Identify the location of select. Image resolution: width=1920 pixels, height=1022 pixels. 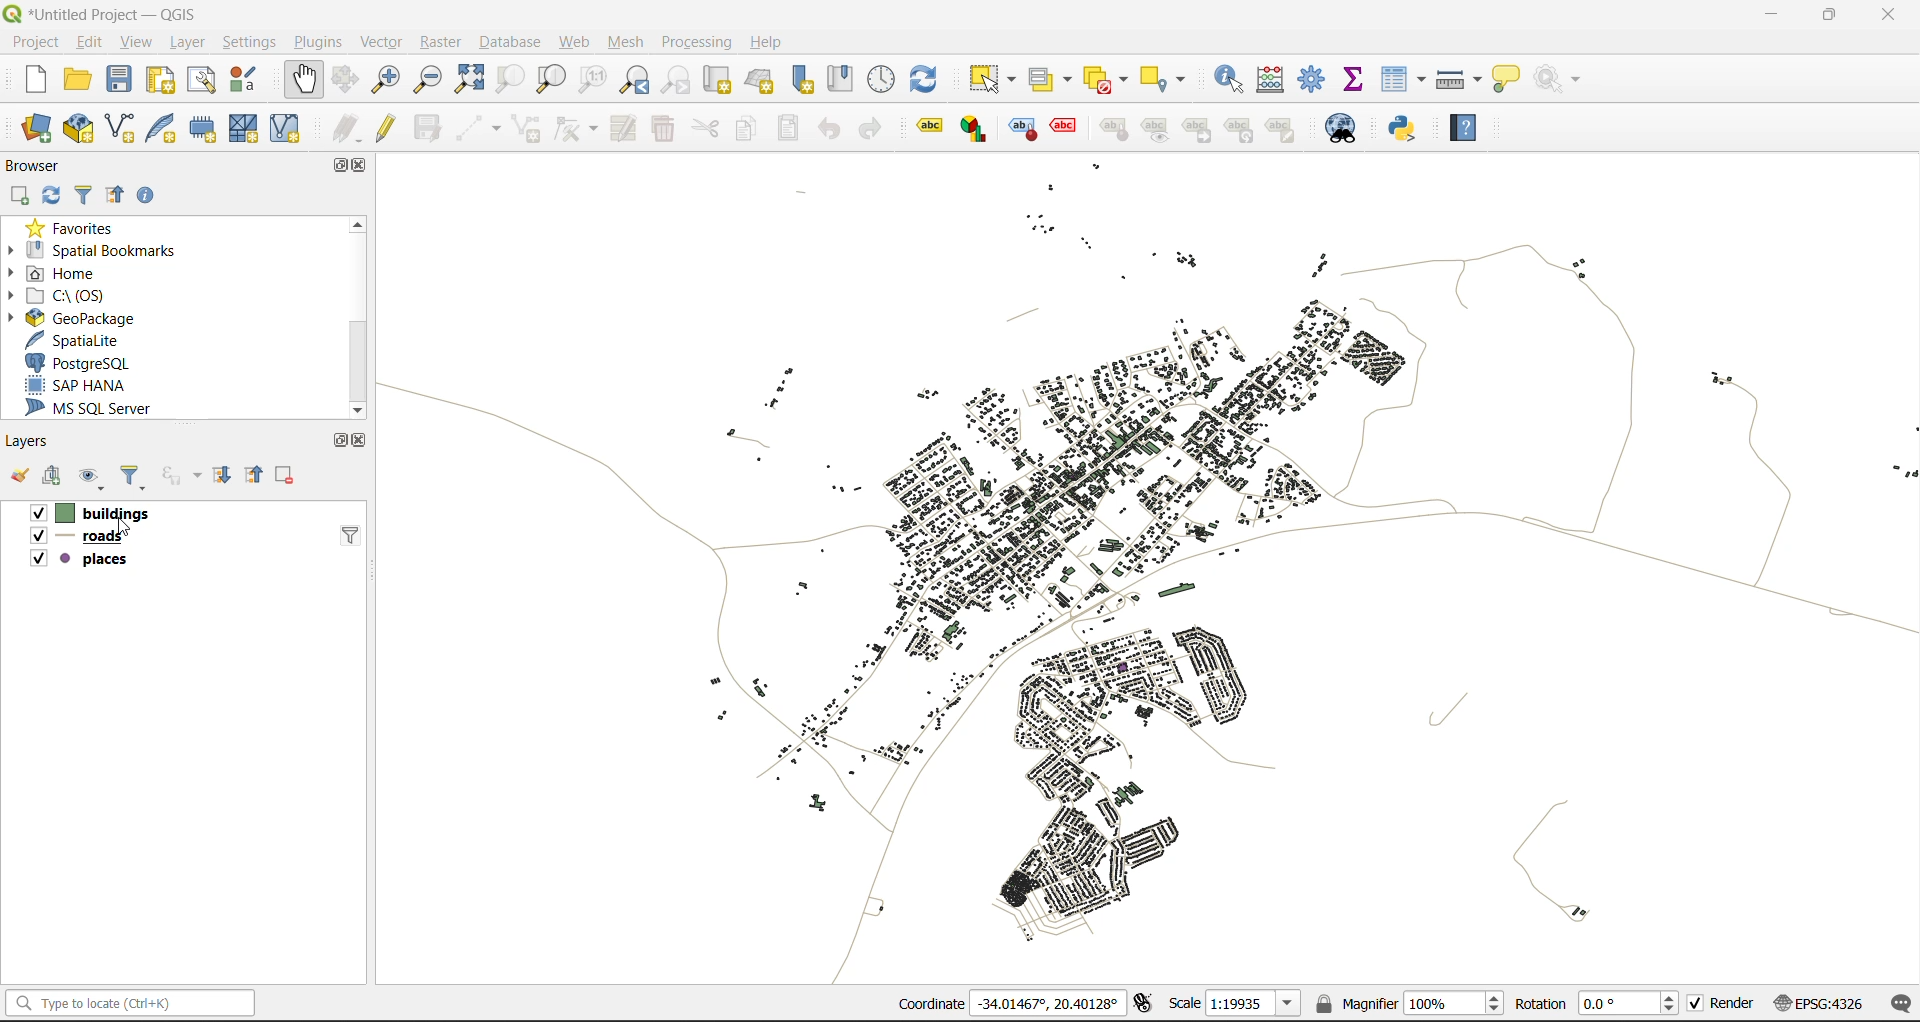
(989, 79).